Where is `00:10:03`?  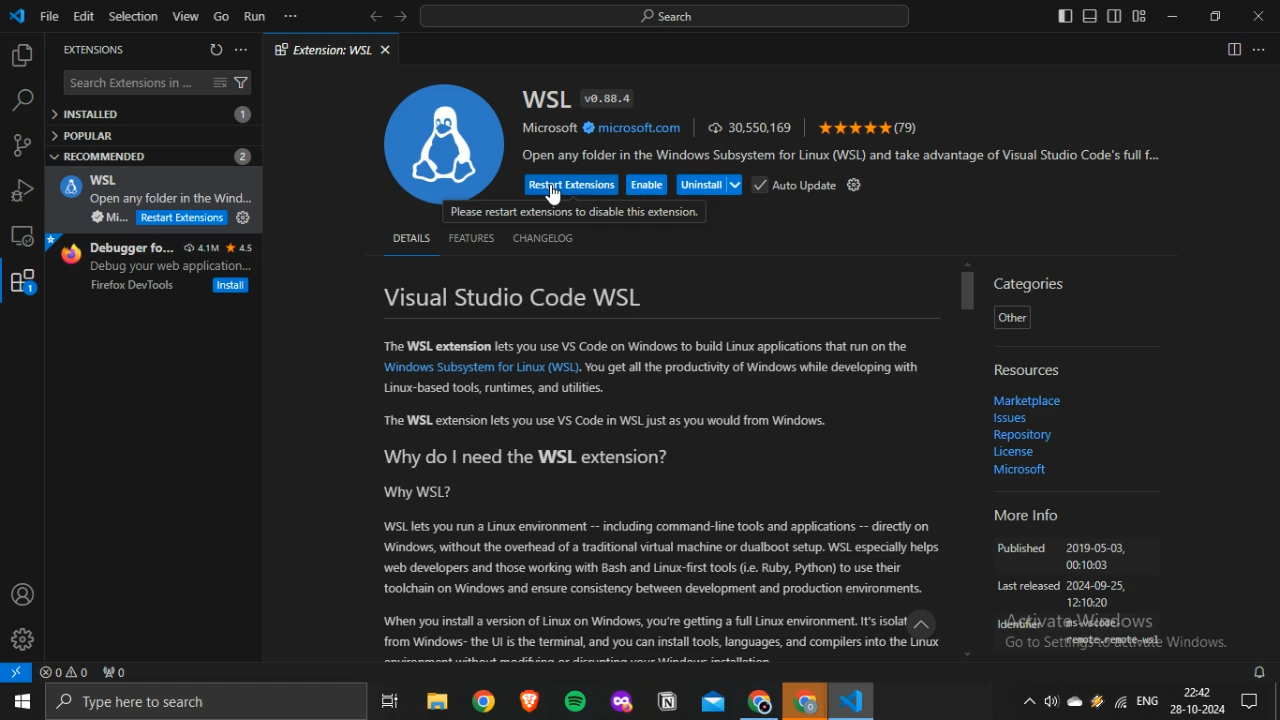 00:10:03 is located at coordinates (1087, 567).